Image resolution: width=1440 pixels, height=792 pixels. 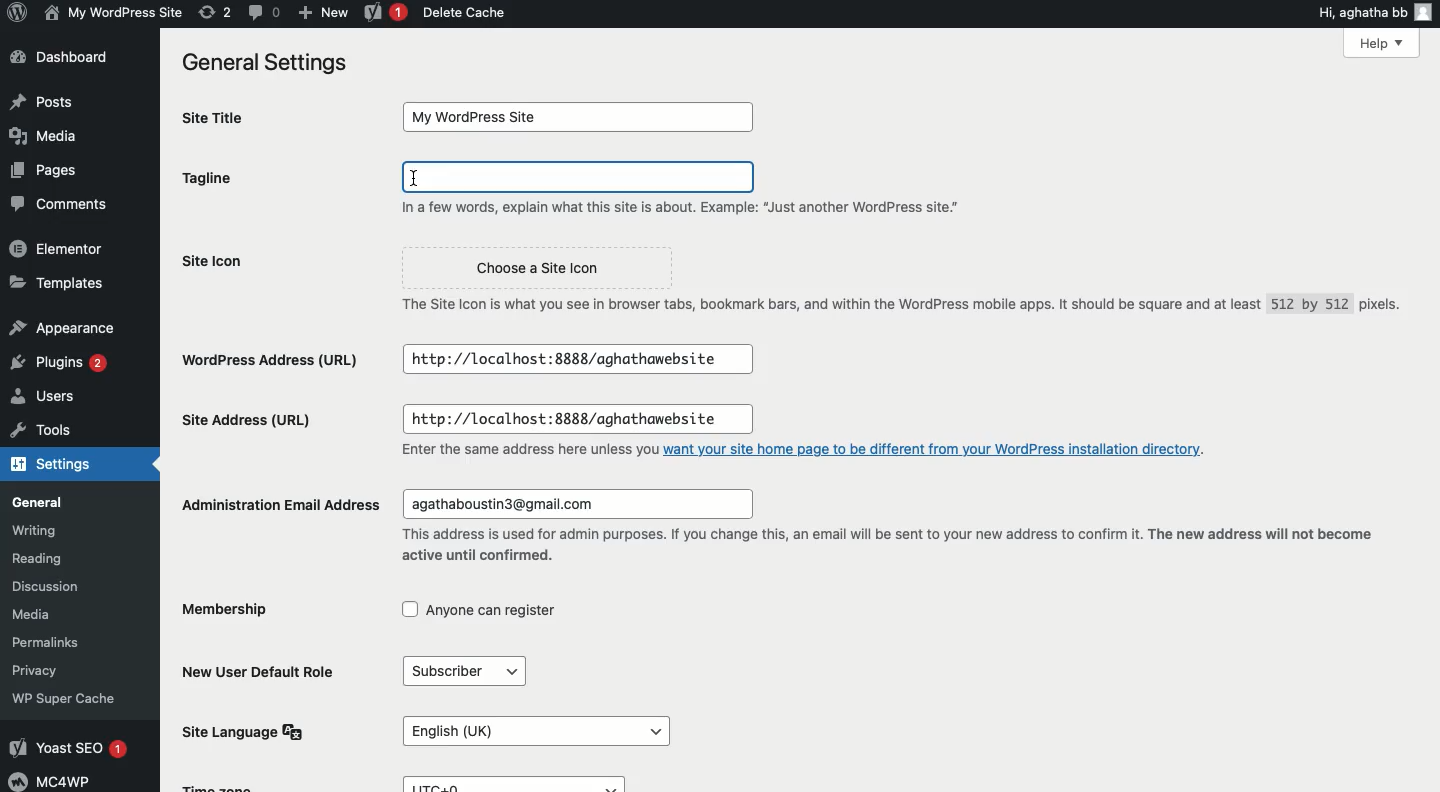 What do you see at coordinates (61, 434) in the screenshot?
I see `Tools` at bounding box center [61, 434].